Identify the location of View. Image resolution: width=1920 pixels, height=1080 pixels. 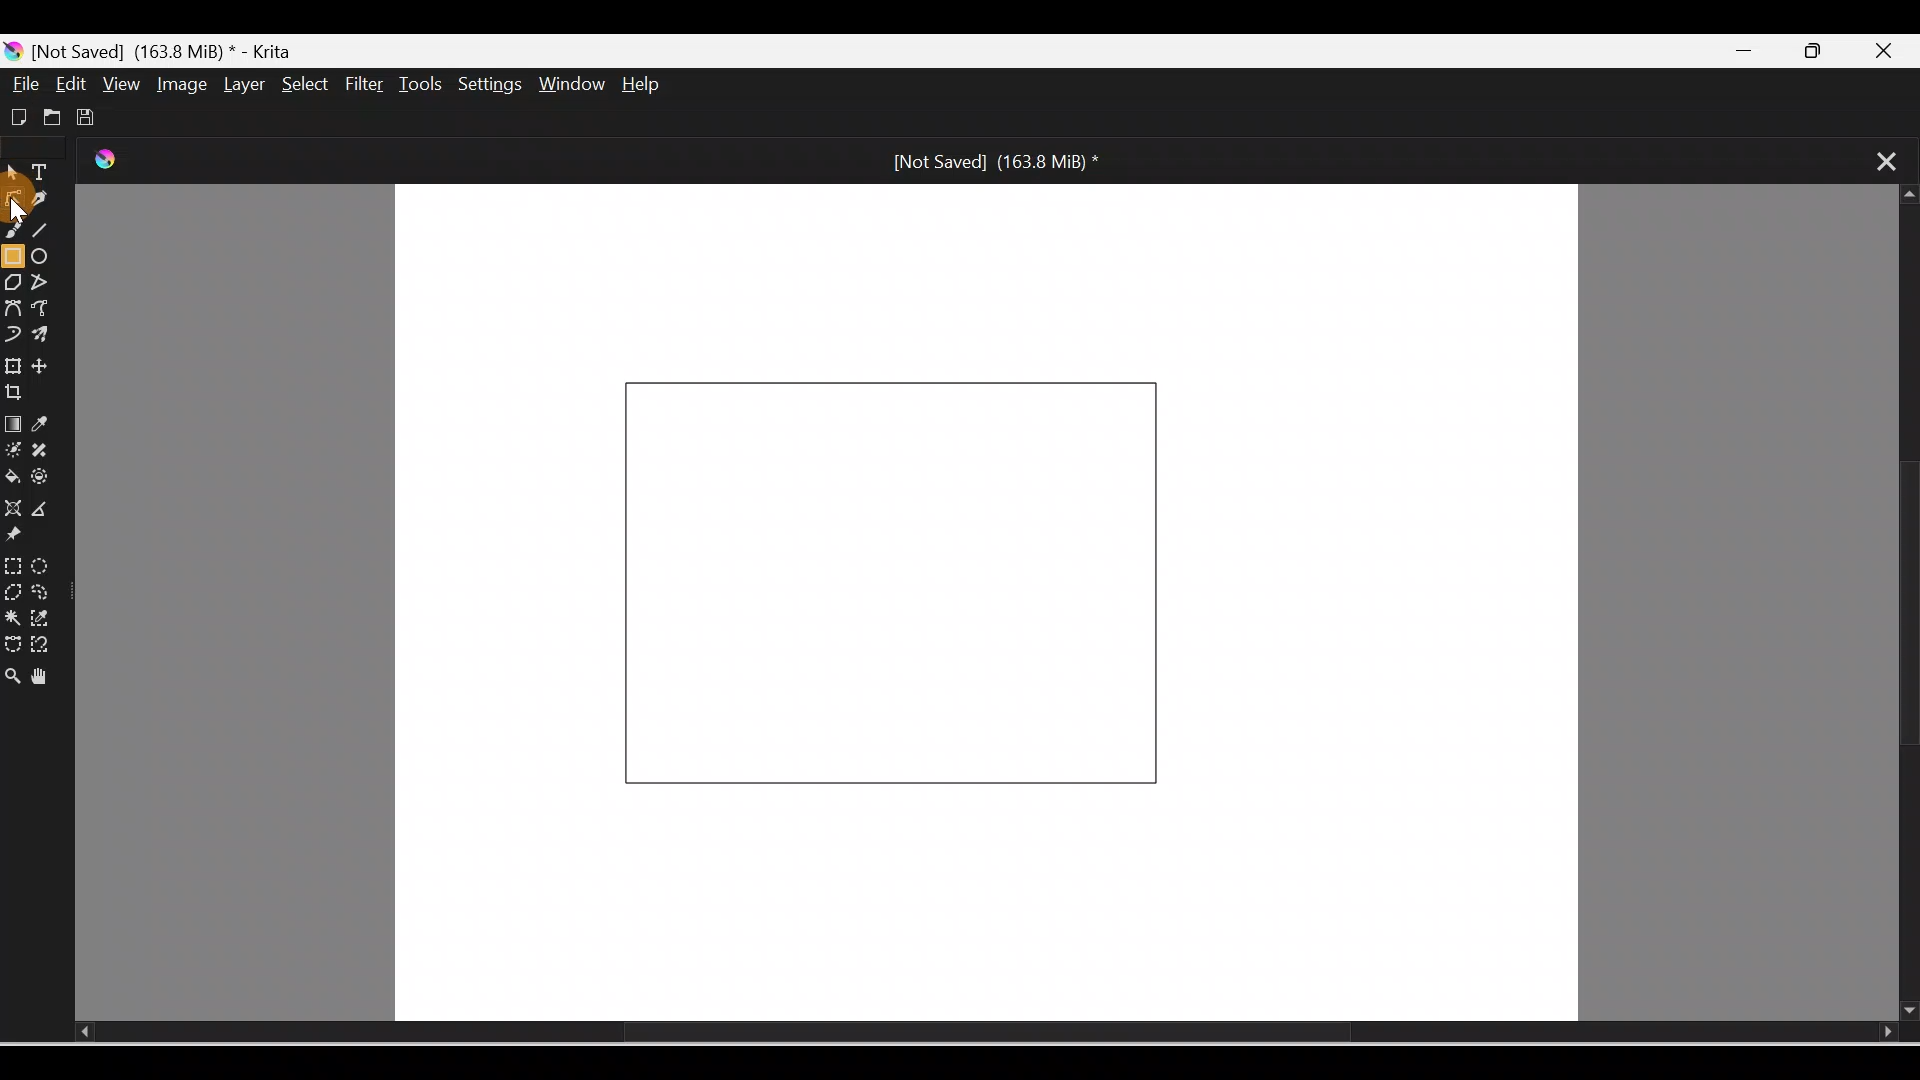
(118, 83).